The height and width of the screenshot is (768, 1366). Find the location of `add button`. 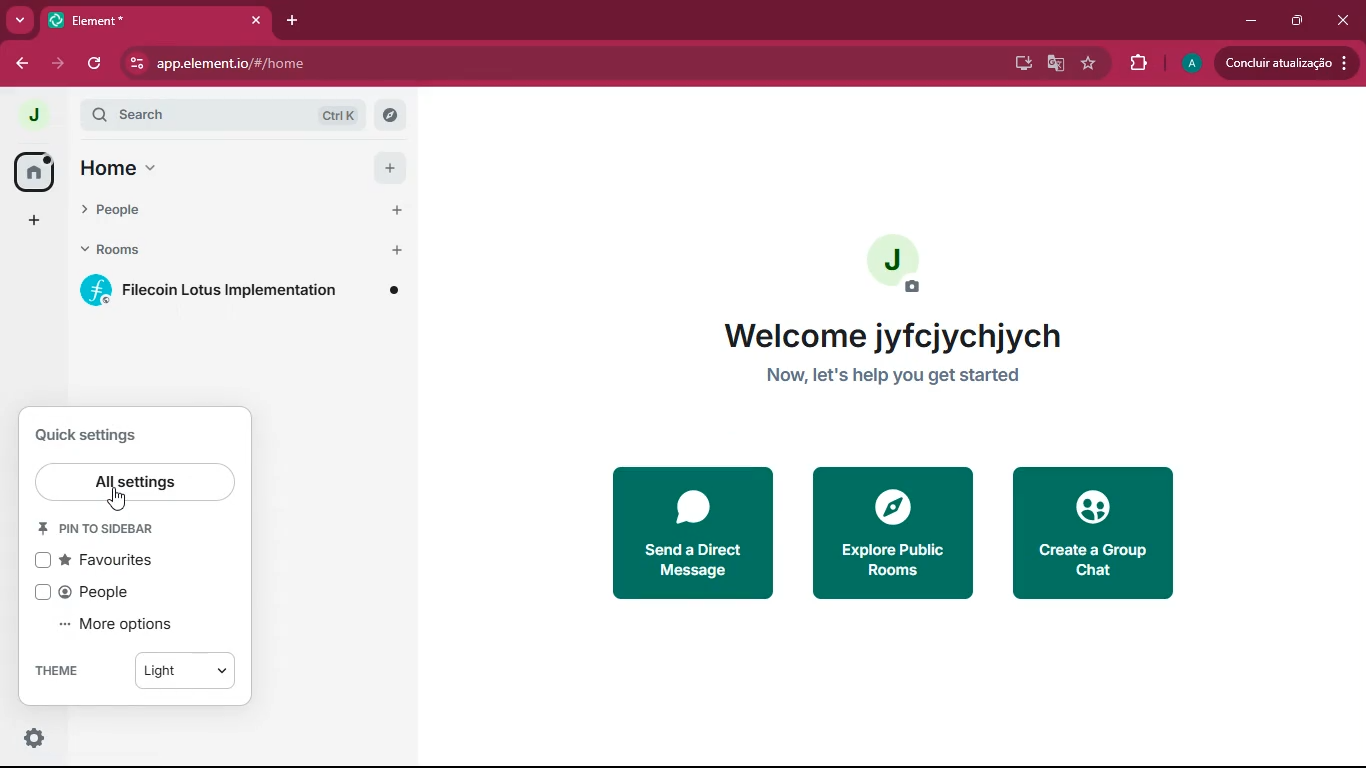

add button is located at coordinates (394, 252).